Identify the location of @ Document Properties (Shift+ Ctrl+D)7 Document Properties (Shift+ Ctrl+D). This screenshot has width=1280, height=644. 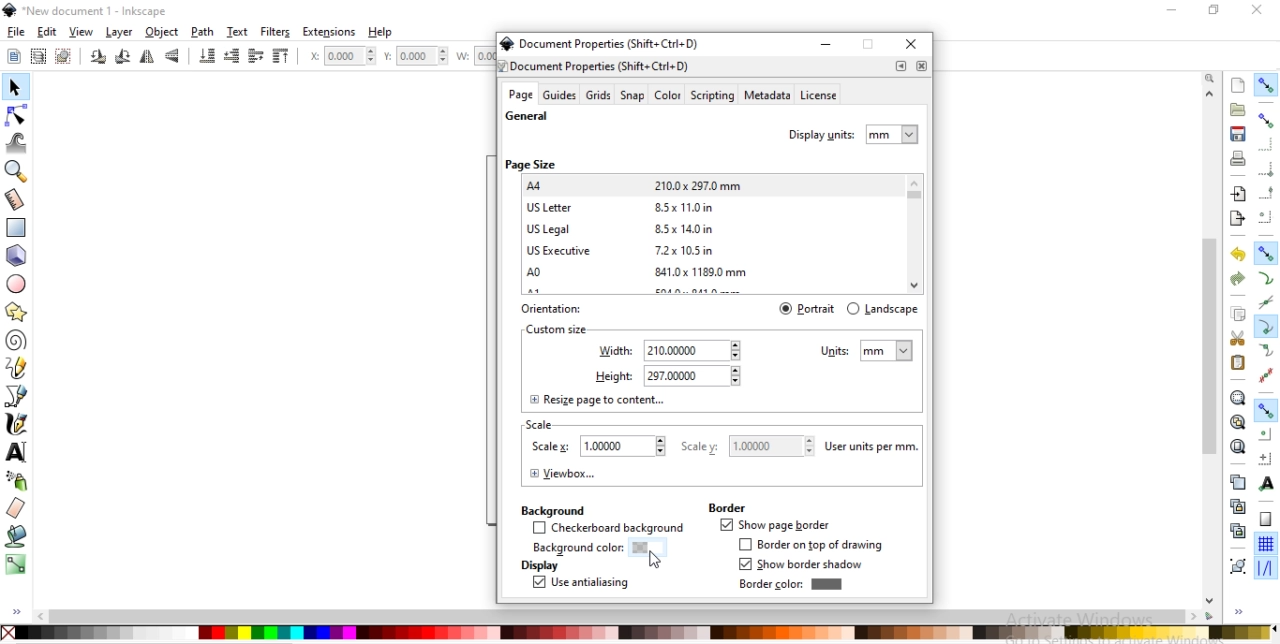
(606, 54).